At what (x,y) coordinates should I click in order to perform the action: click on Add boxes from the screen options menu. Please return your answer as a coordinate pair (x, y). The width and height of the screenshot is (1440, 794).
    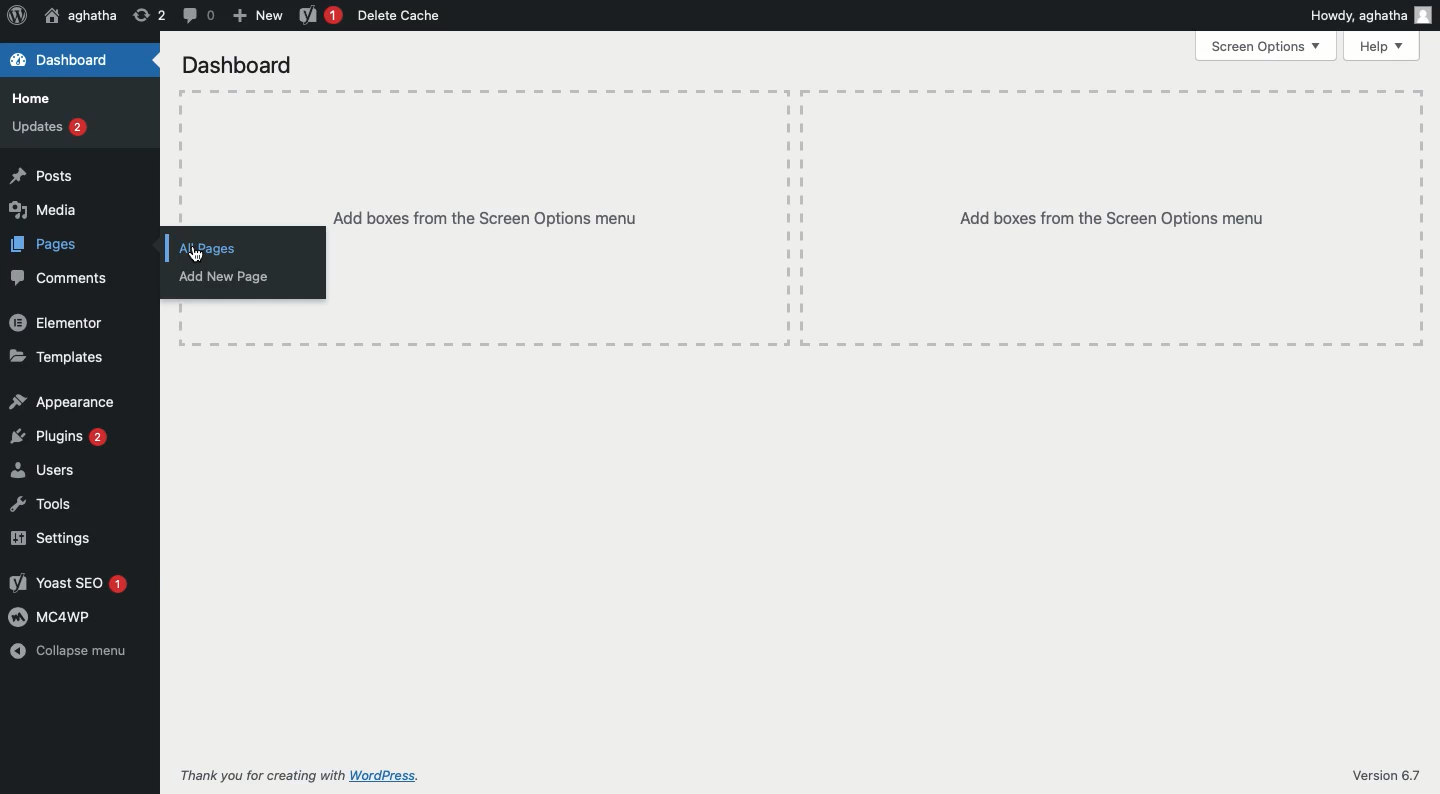
    Looking at the image, I should click on (876, 218).